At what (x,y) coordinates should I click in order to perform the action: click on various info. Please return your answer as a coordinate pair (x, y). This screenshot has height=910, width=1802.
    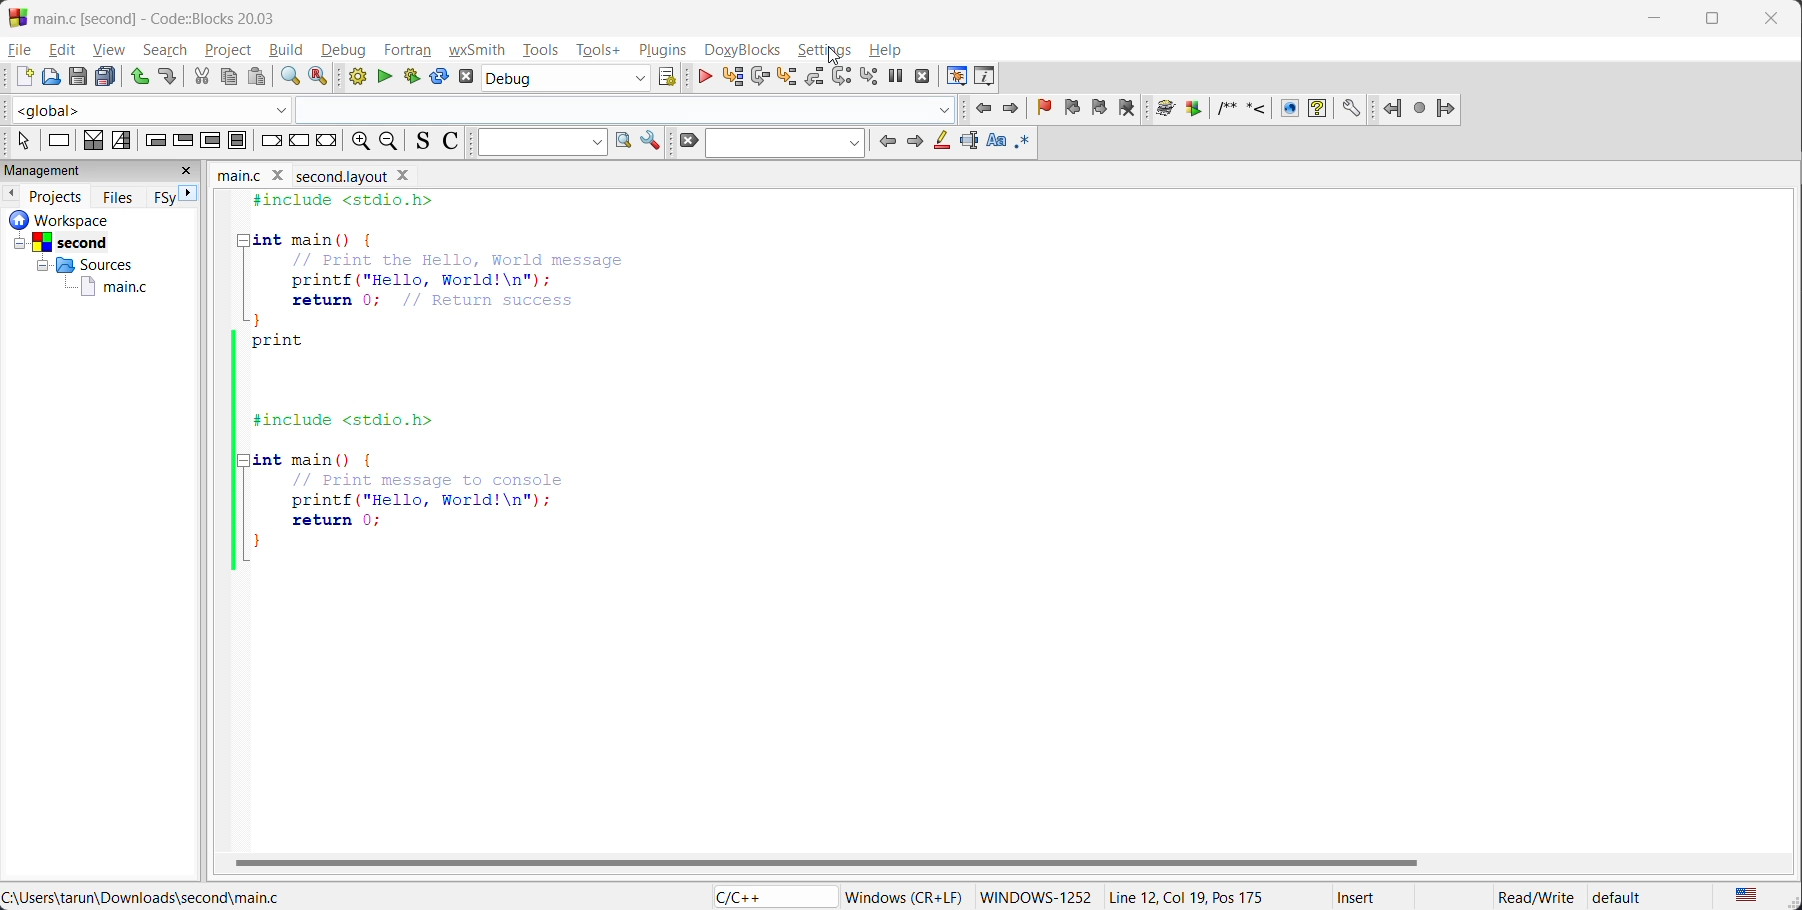
    Looking at the image, I should click on (982, 75).